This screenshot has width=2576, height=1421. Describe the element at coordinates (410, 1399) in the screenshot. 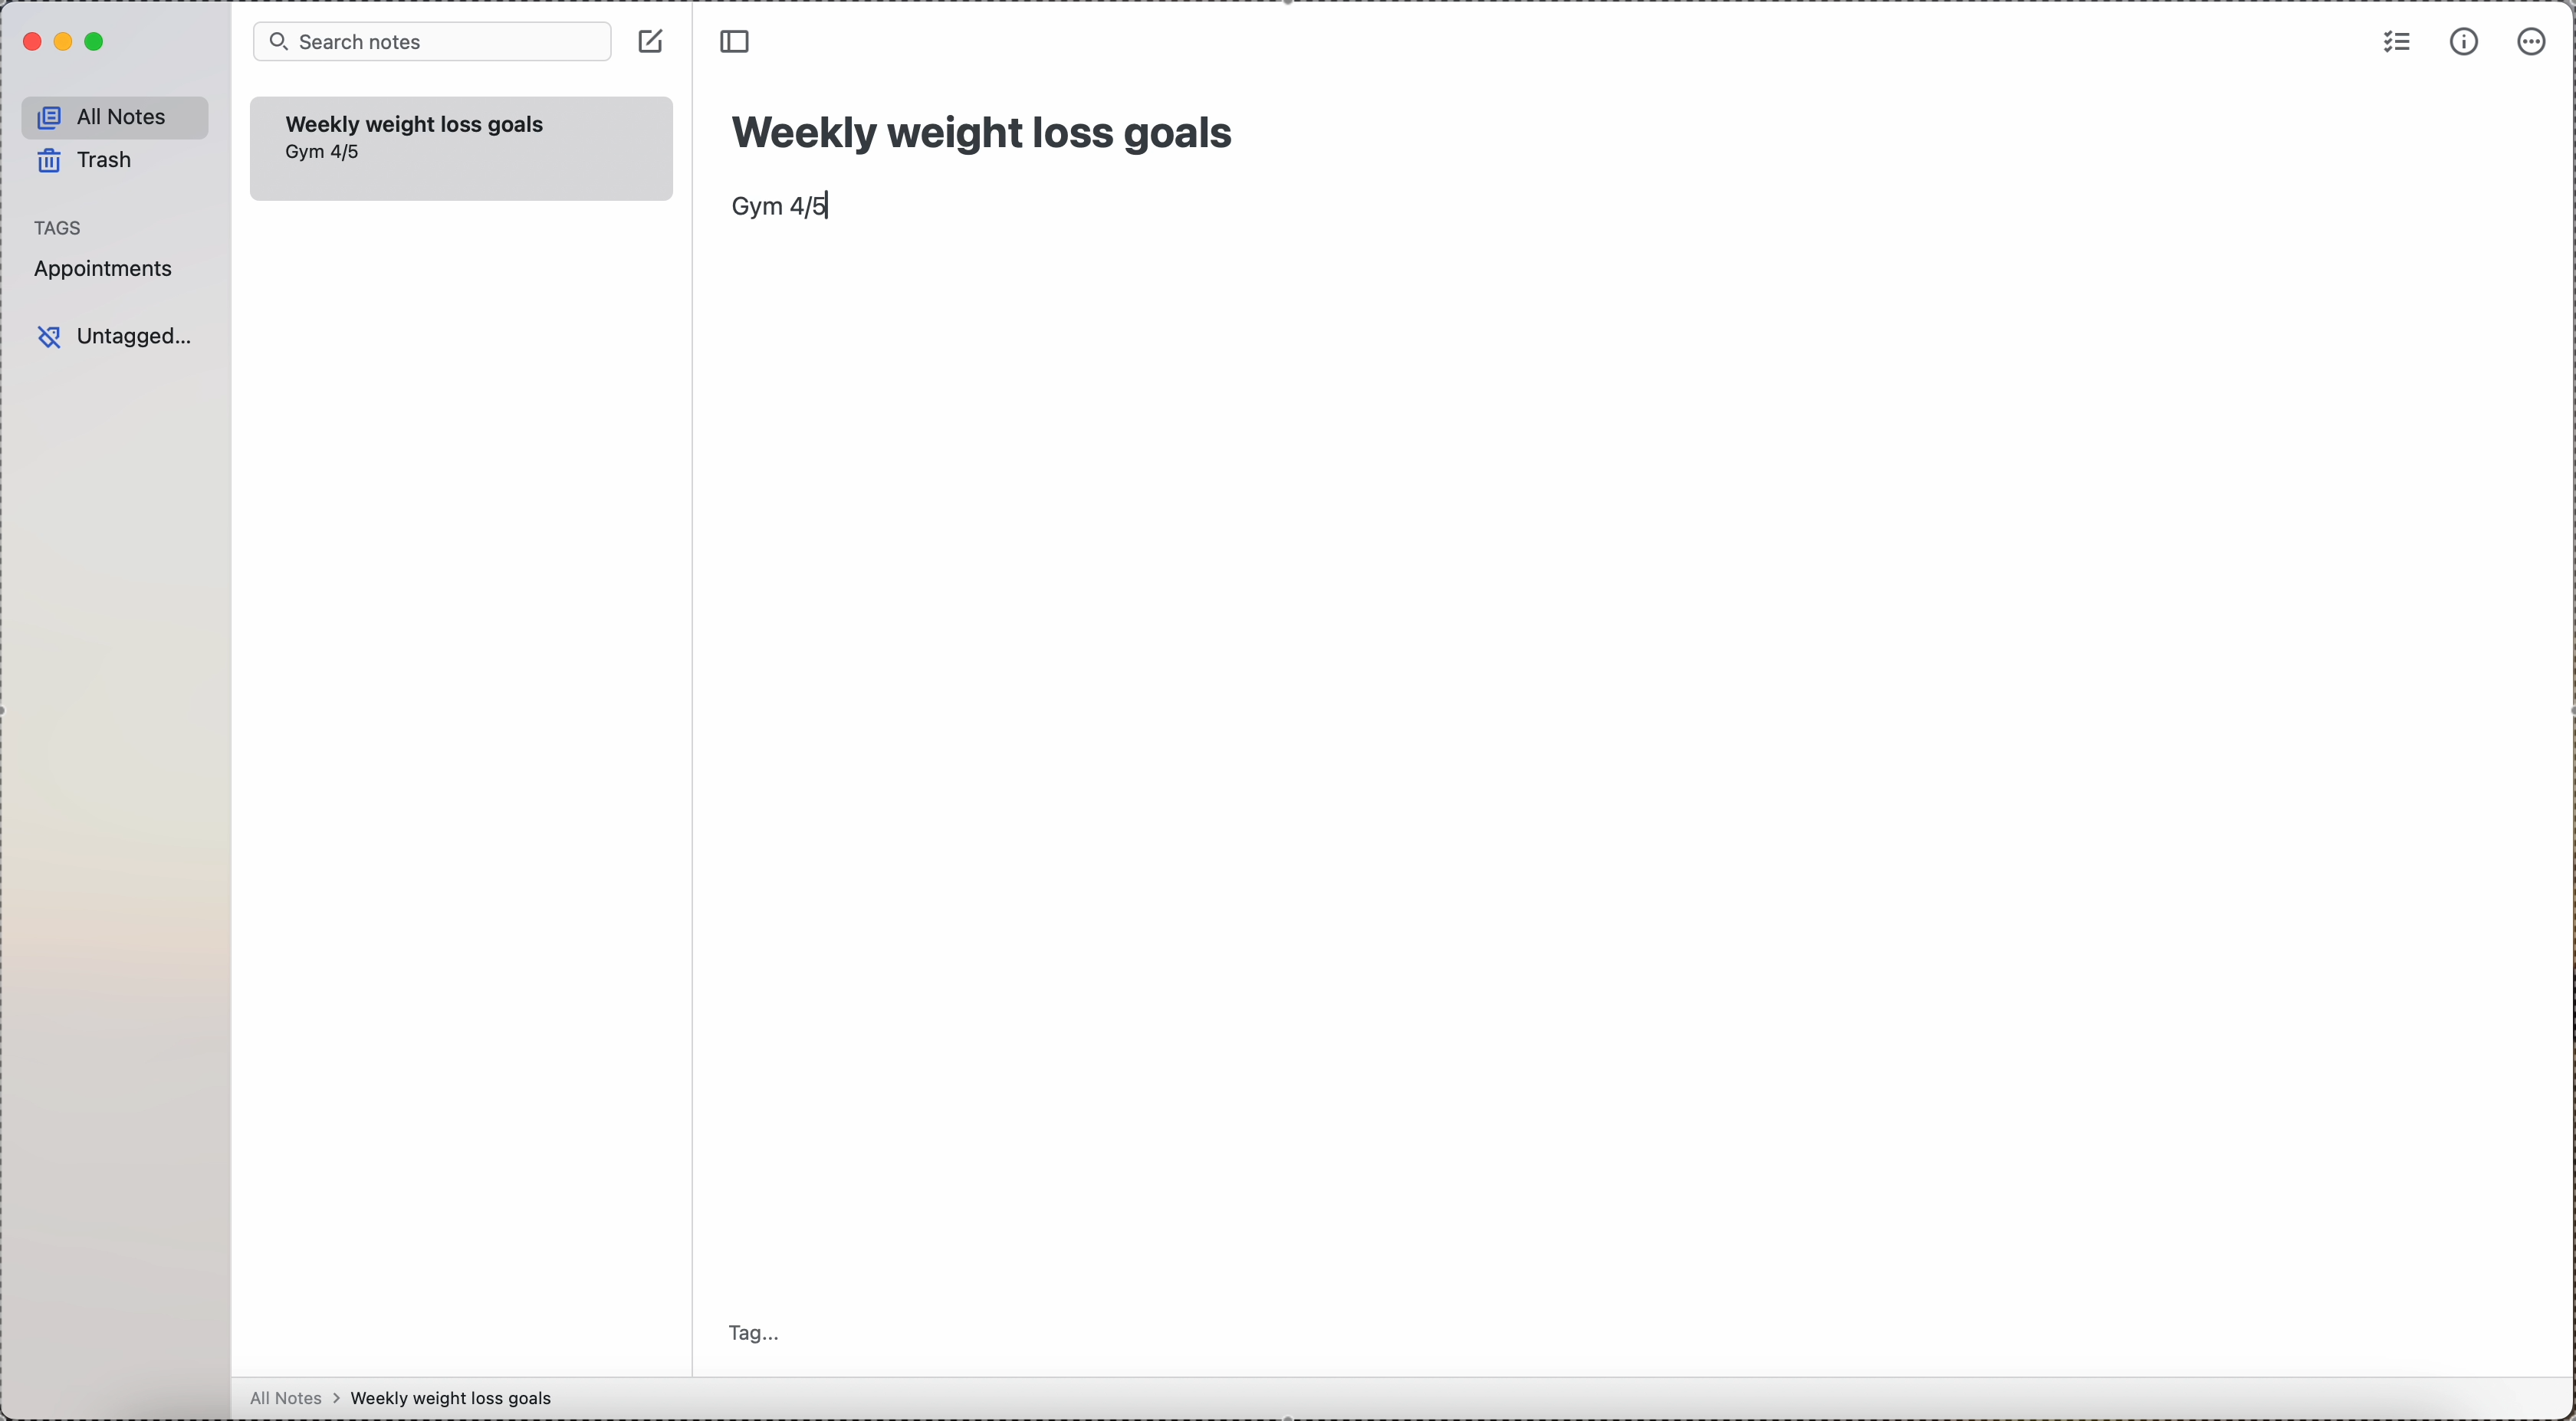

I see `all notes > weekly weight loss goals` at that location.